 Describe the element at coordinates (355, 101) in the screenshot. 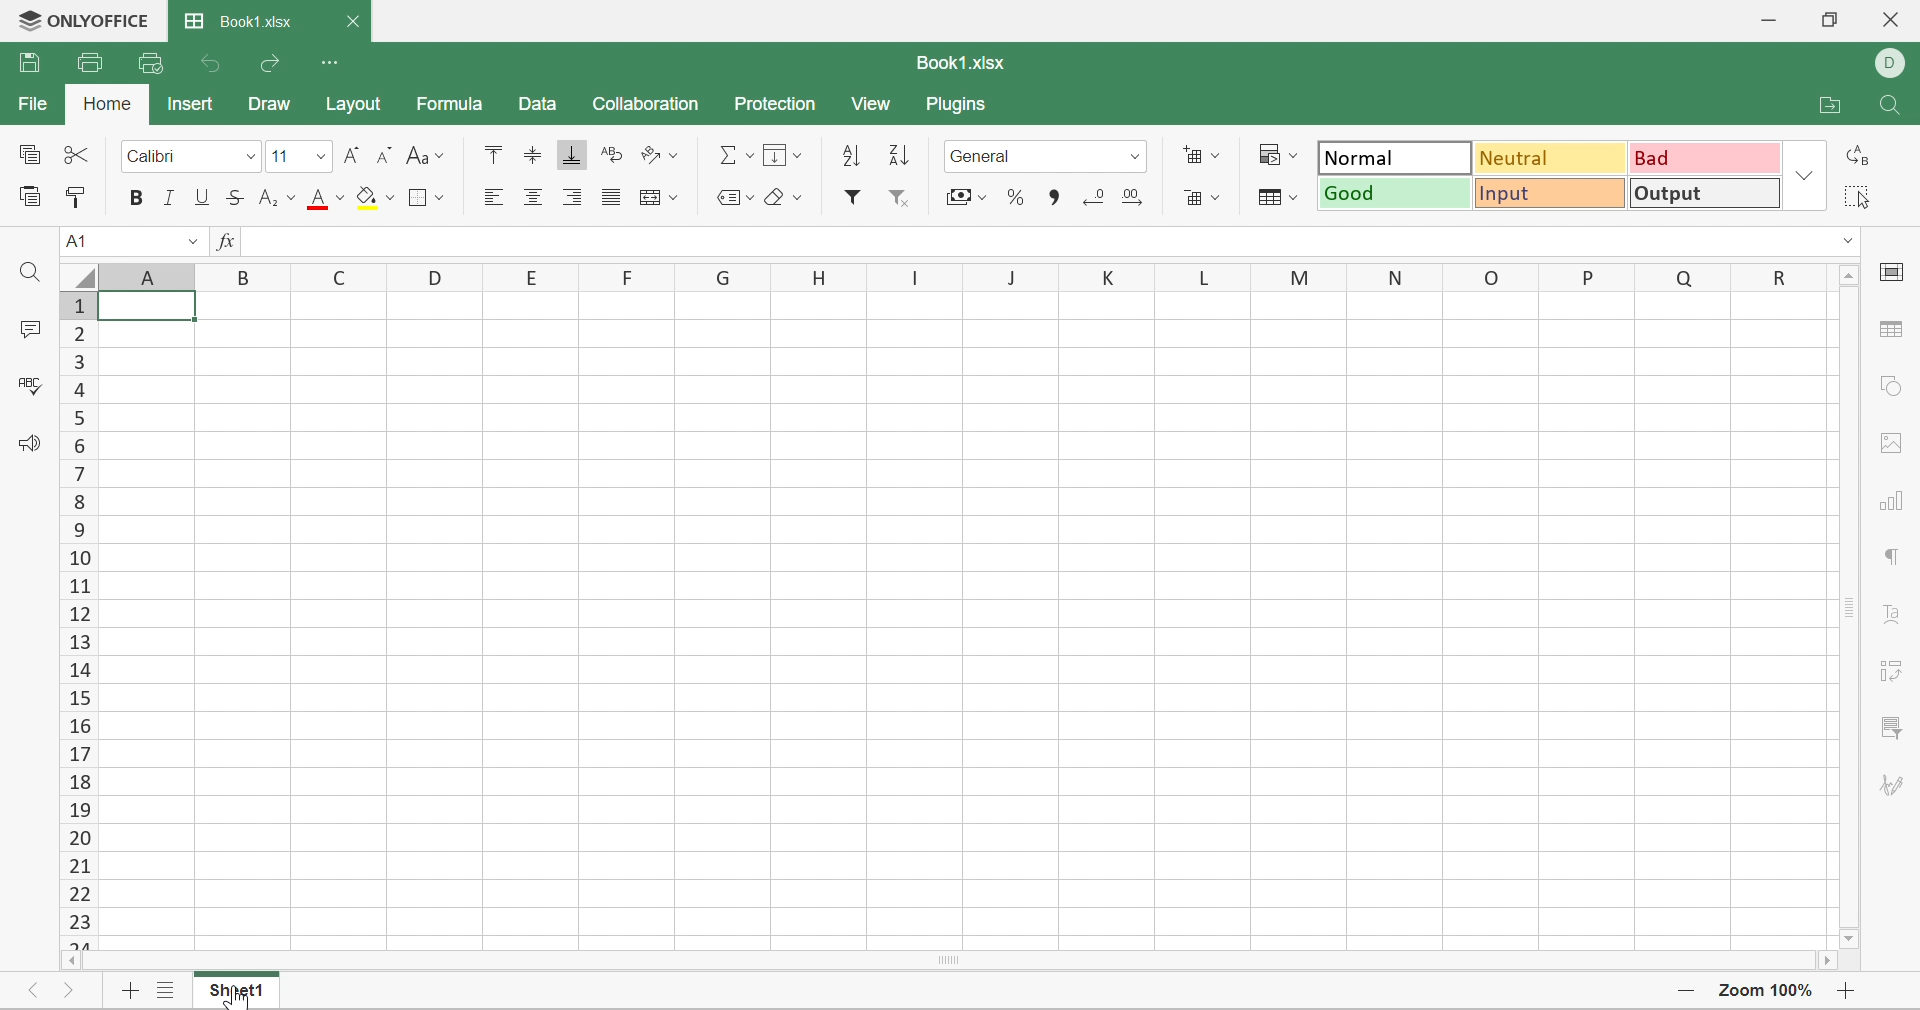

I see `Layout` at that location.